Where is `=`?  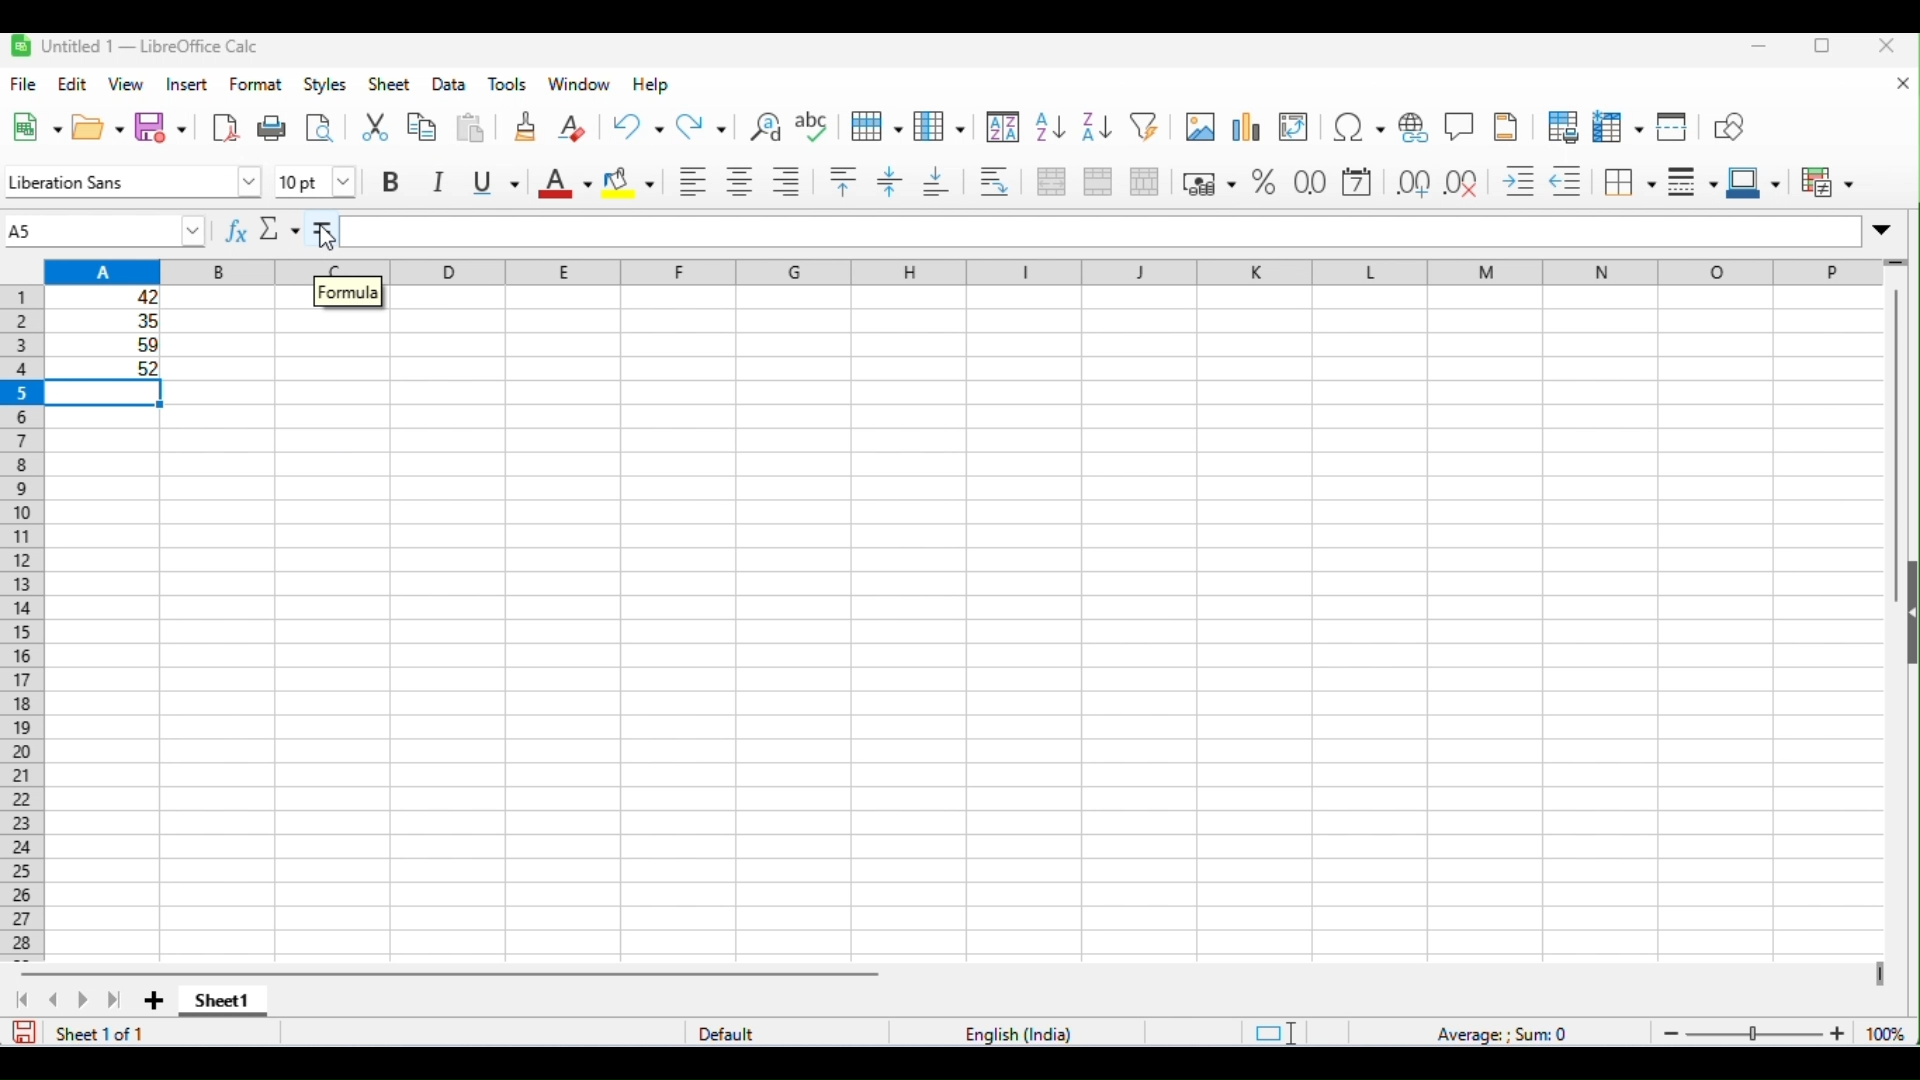 = is located at coordinates (324, 227).